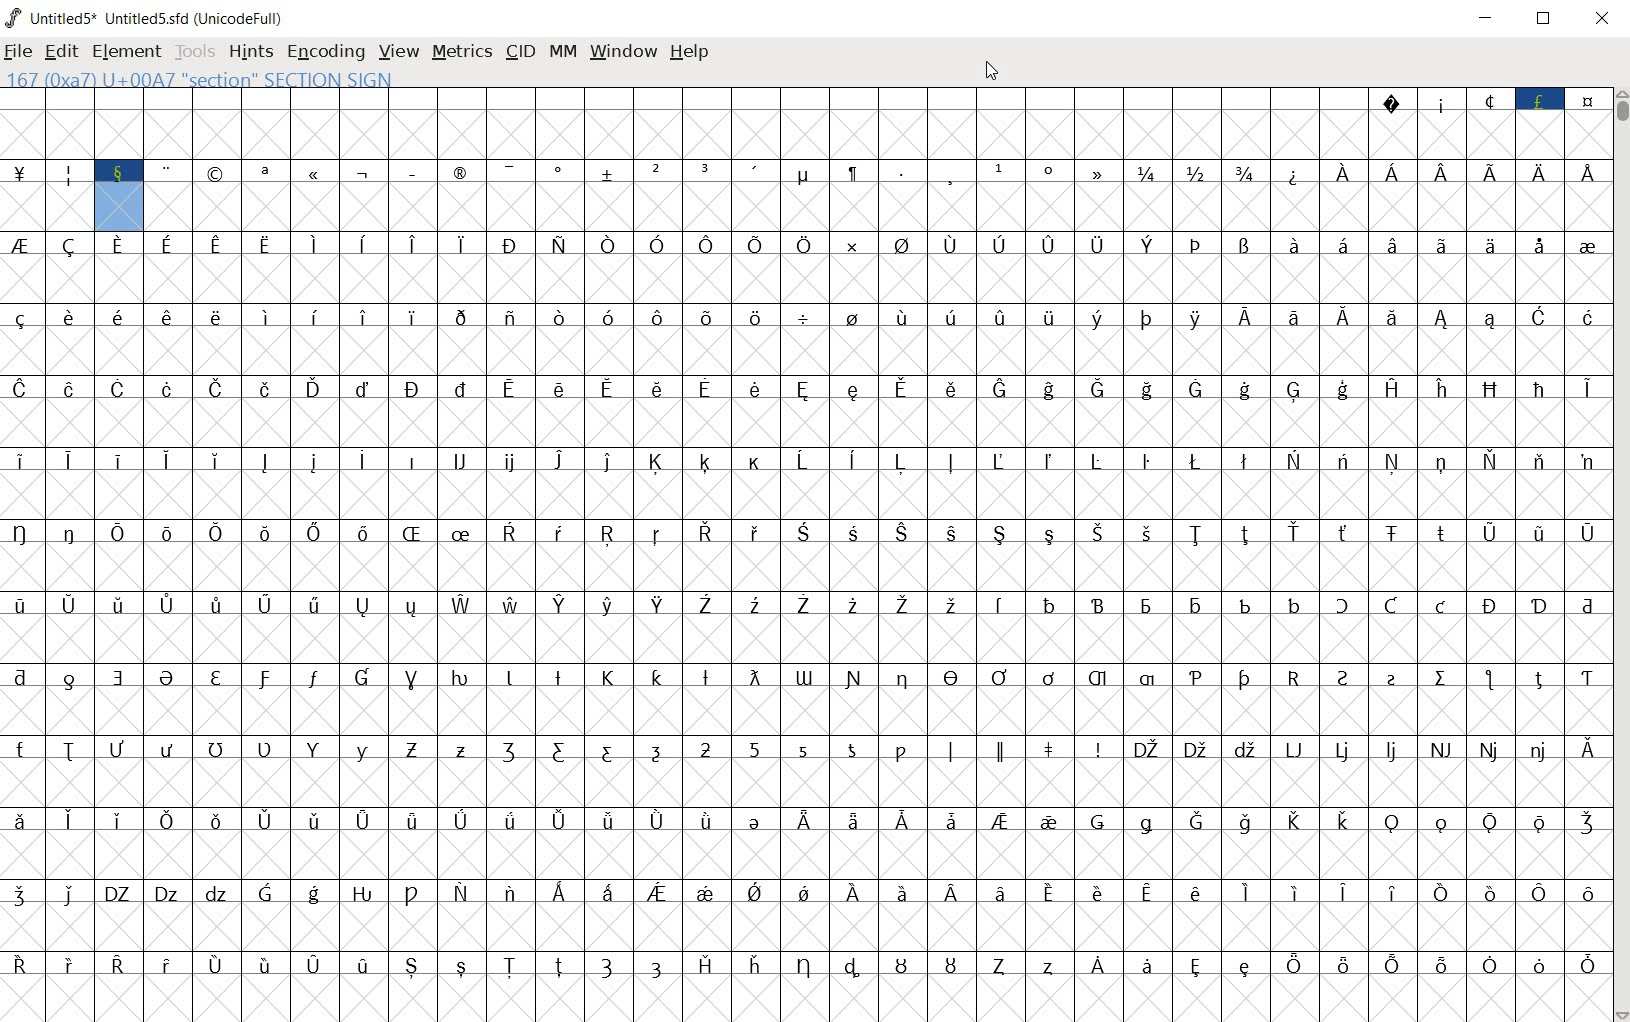 The image size is (1630, 1022). I want to click on , so click(74, 915).